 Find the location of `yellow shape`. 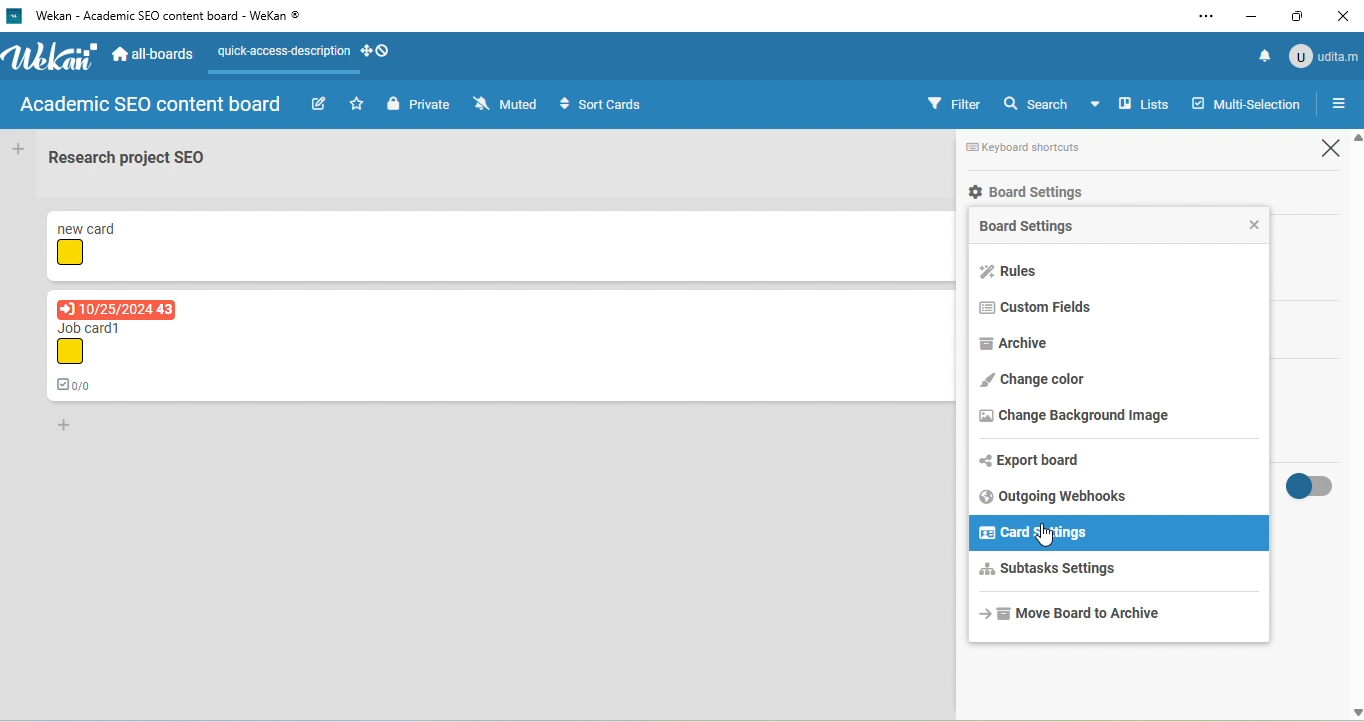

yellow shape is located at coordinates (72, 352).